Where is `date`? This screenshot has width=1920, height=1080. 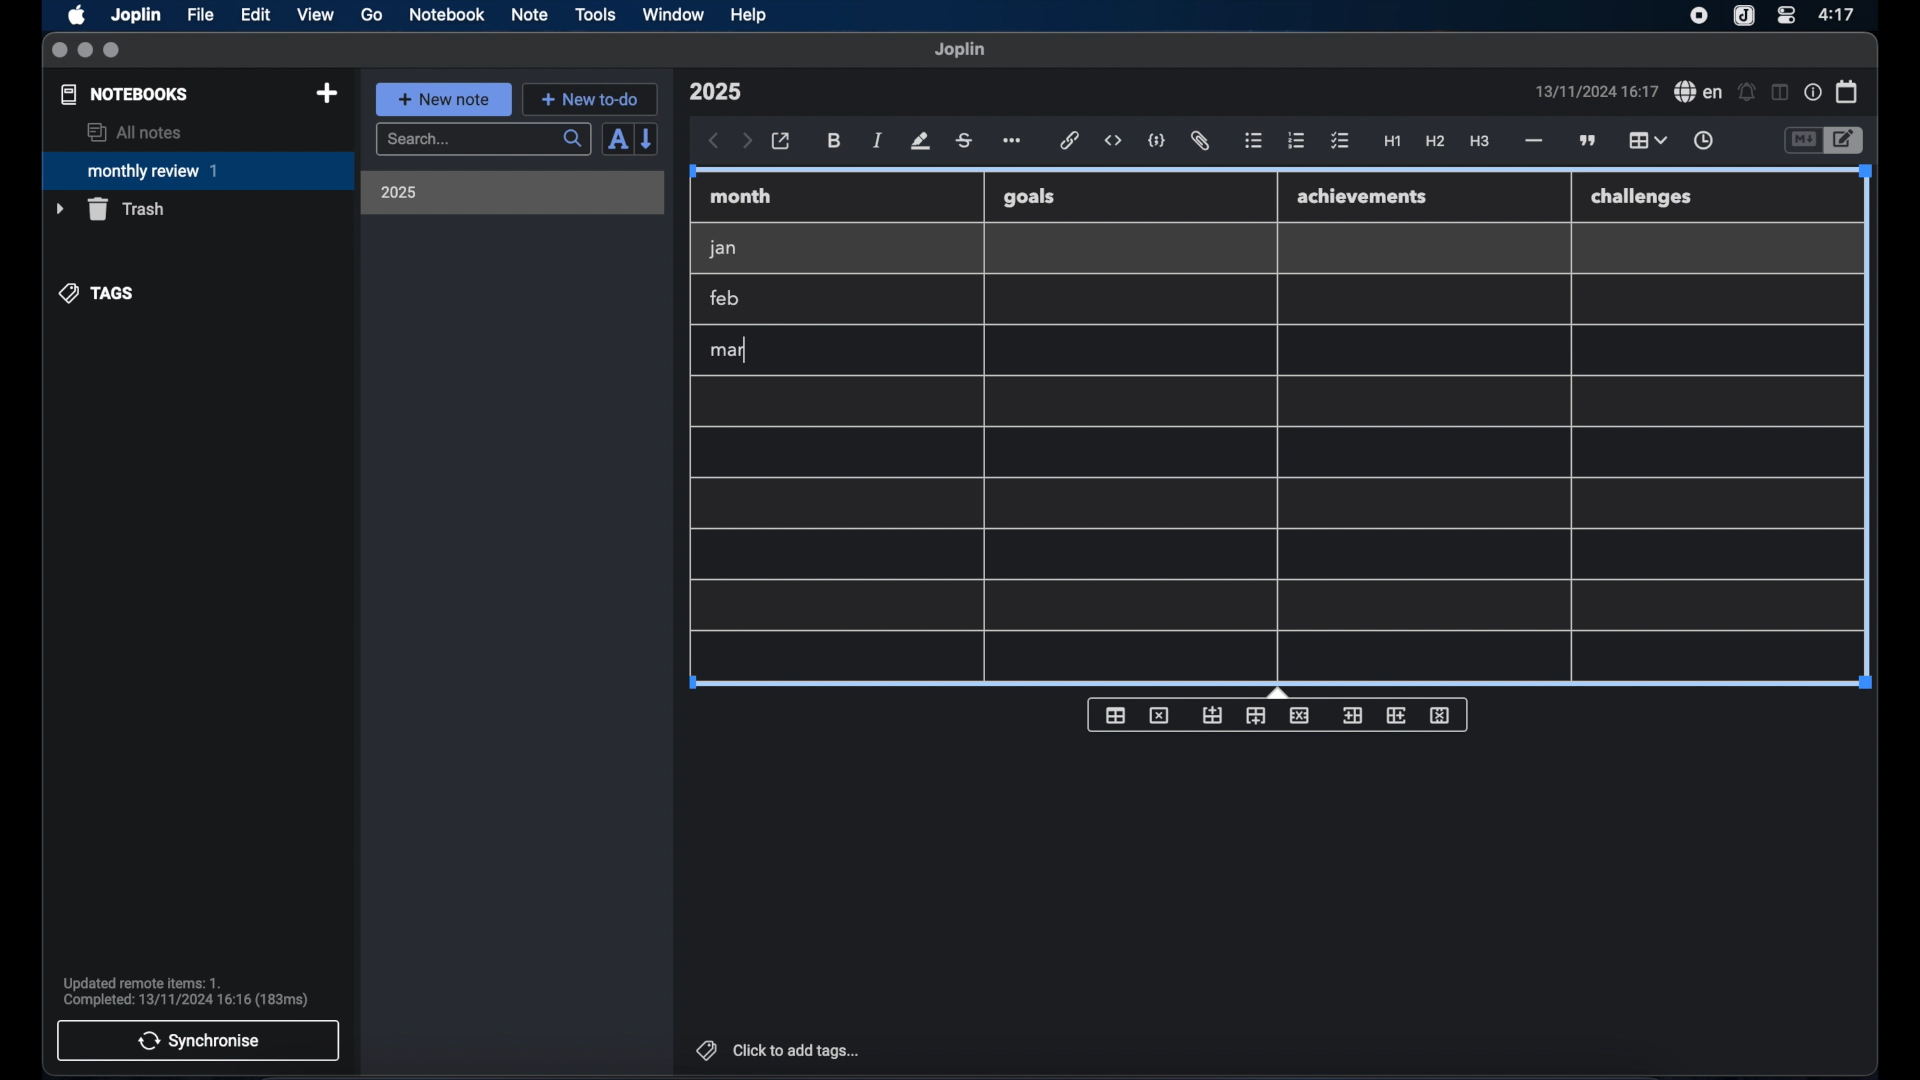 date is located at coordinates (1596, 91).